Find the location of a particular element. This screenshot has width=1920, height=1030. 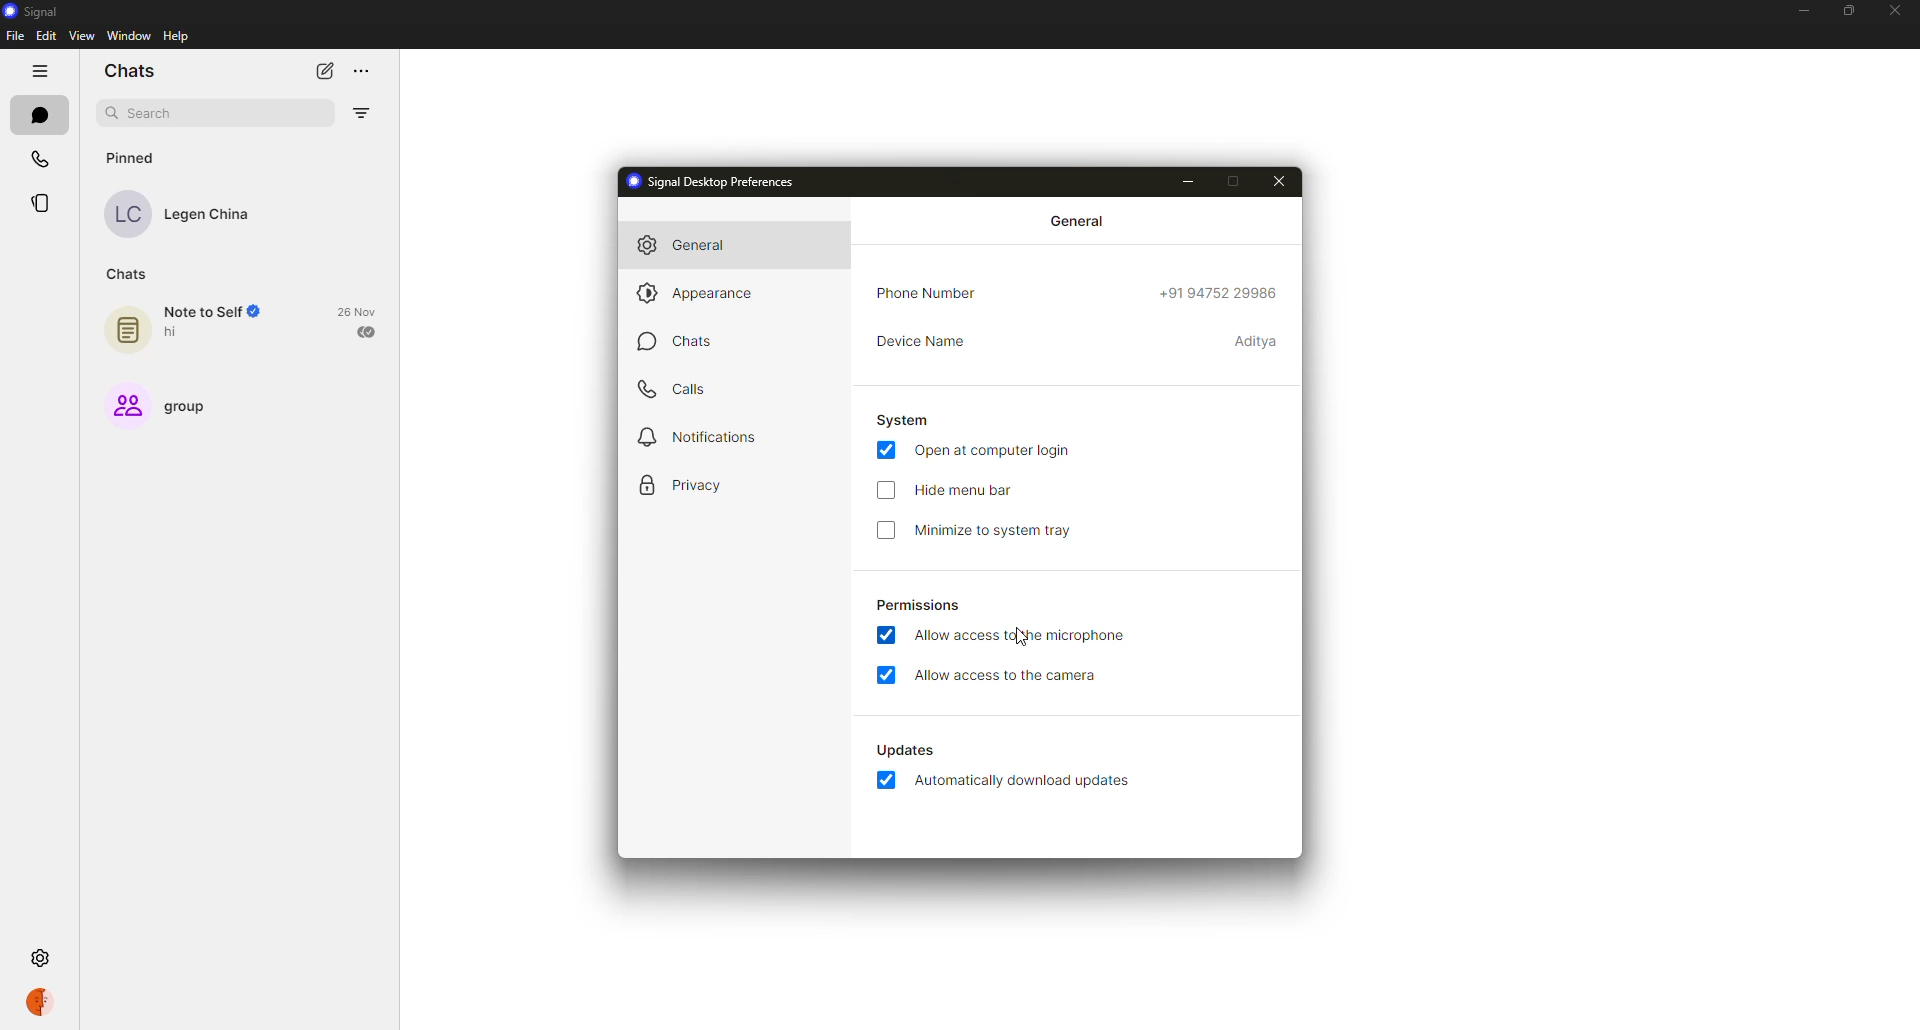

disabled is located at coordinates (883, 529).